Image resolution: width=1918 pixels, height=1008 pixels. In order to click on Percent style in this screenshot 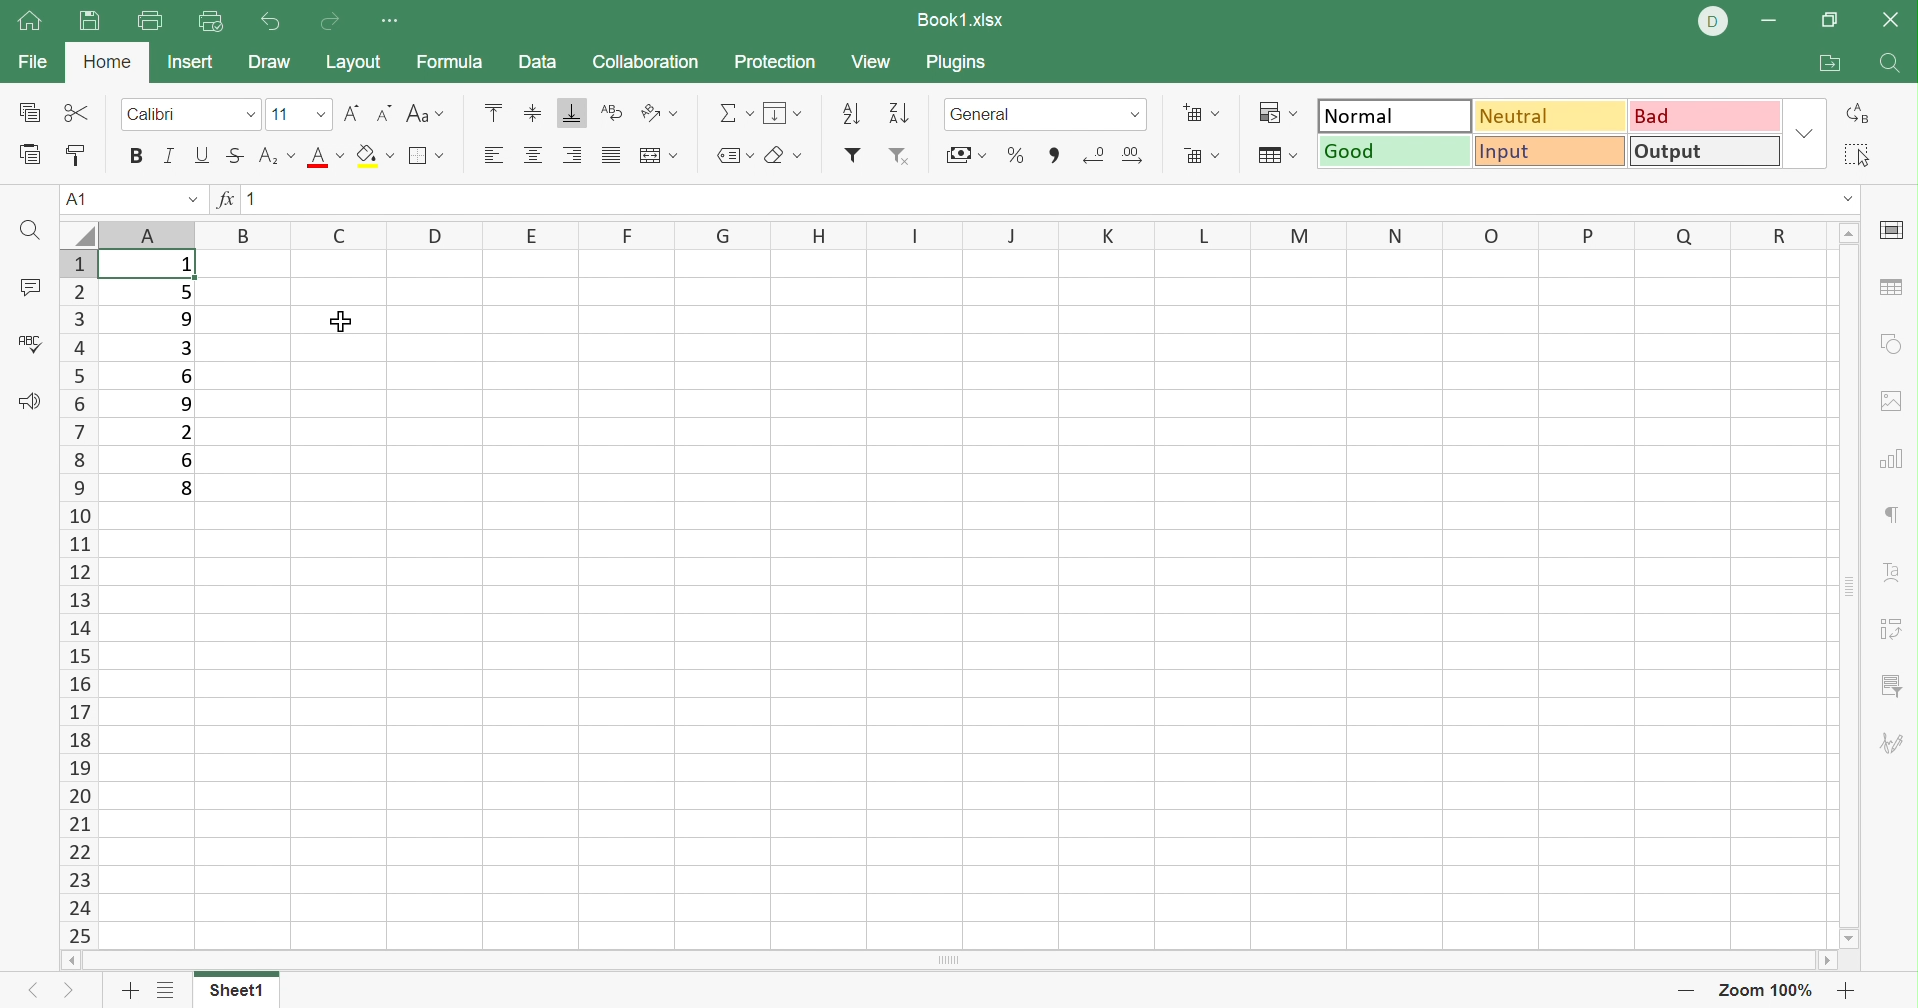, I will do `click(1014, 154)`.